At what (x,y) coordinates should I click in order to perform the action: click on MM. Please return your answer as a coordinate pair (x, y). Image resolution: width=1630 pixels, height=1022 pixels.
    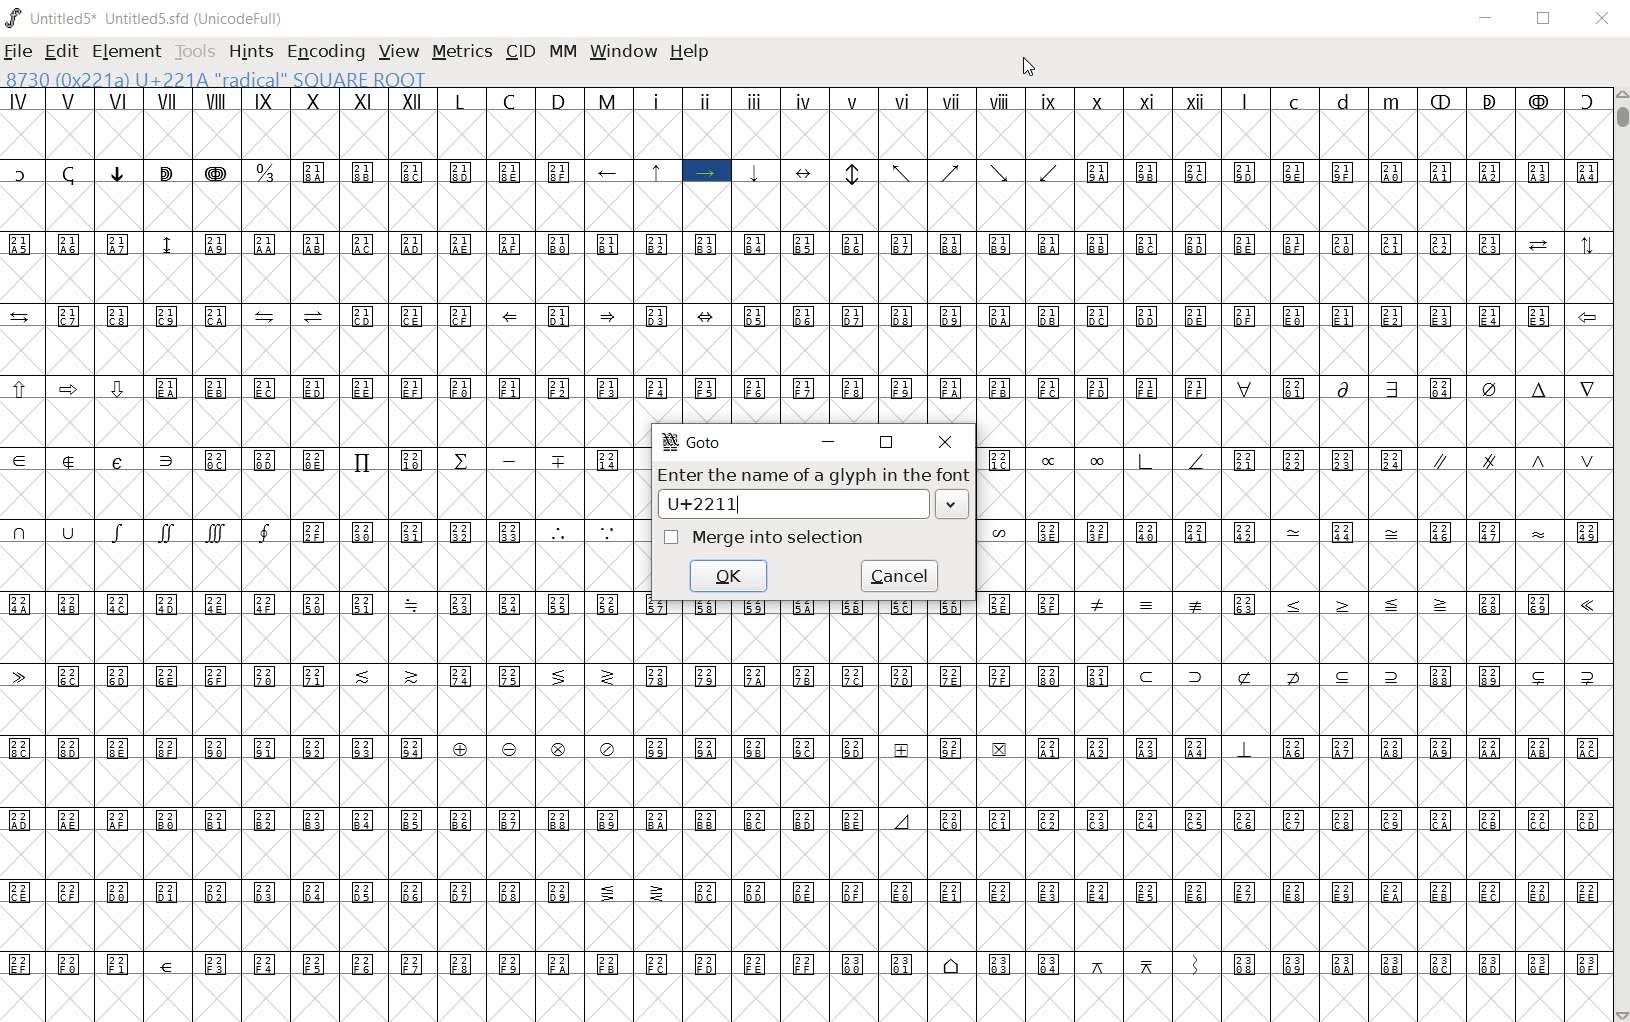
    Looking at the image, I should click on (561, 51).